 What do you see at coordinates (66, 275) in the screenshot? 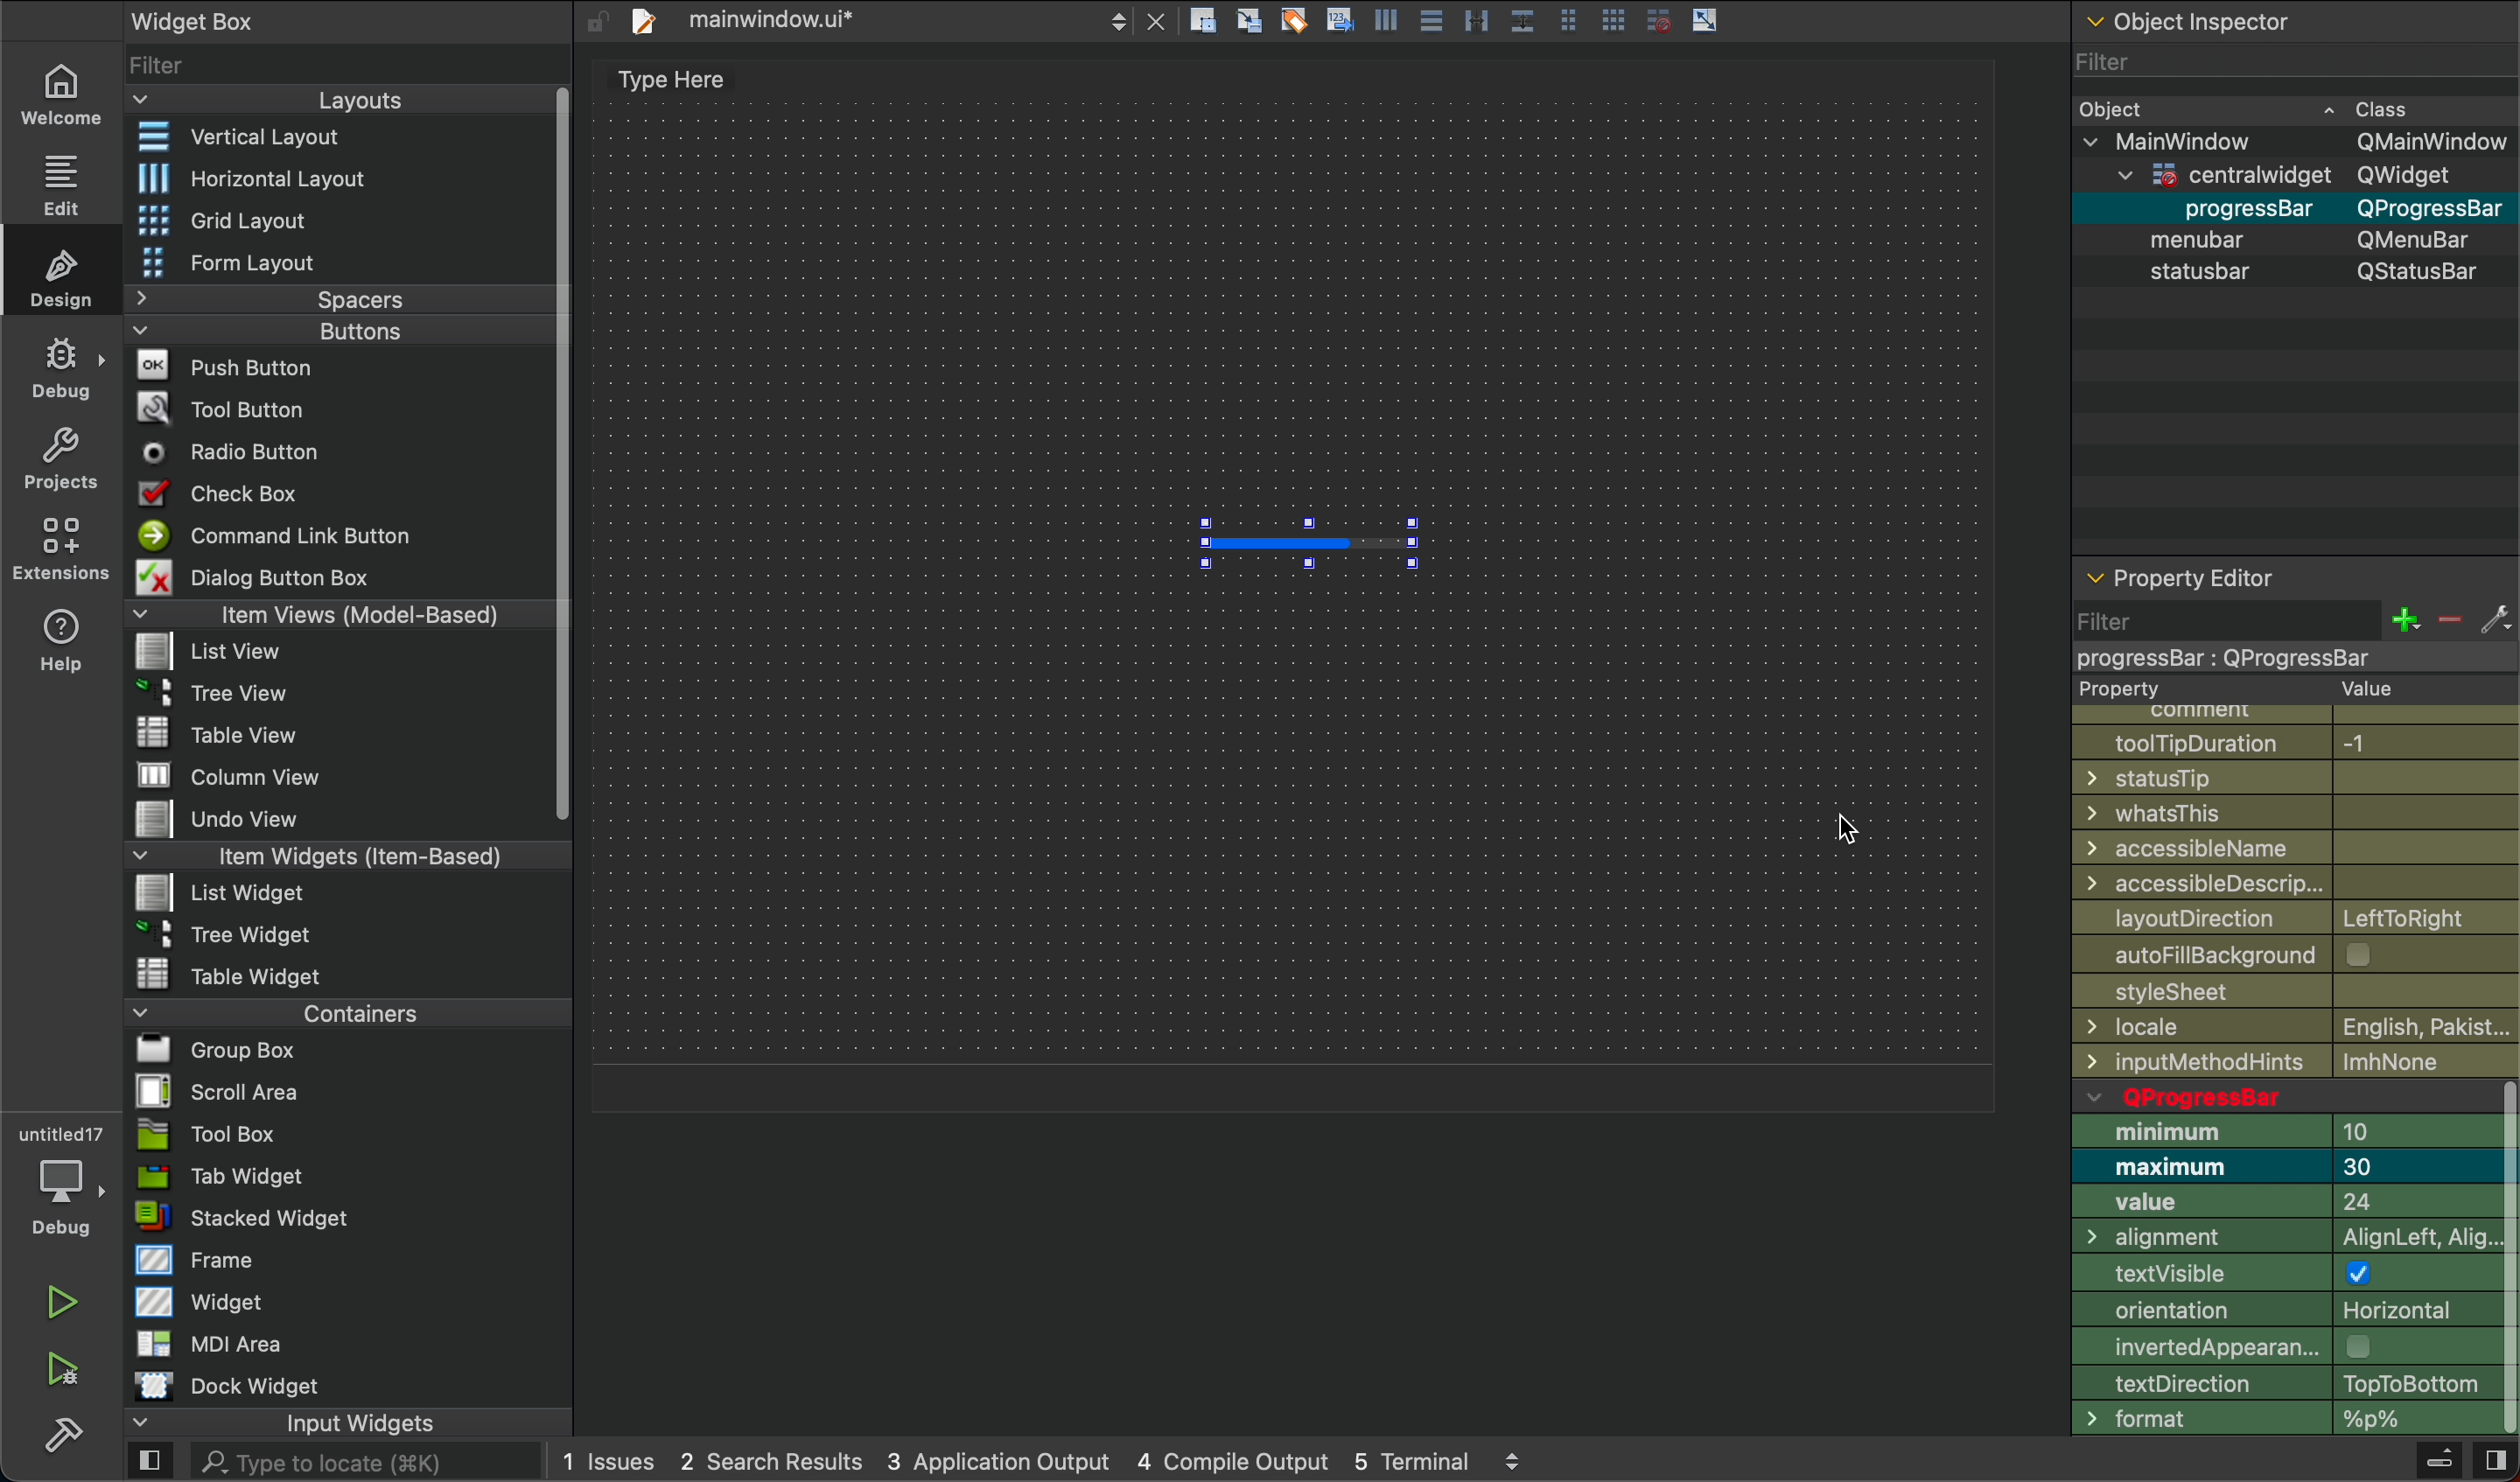
I see `design` at bounding box center [66, 275].